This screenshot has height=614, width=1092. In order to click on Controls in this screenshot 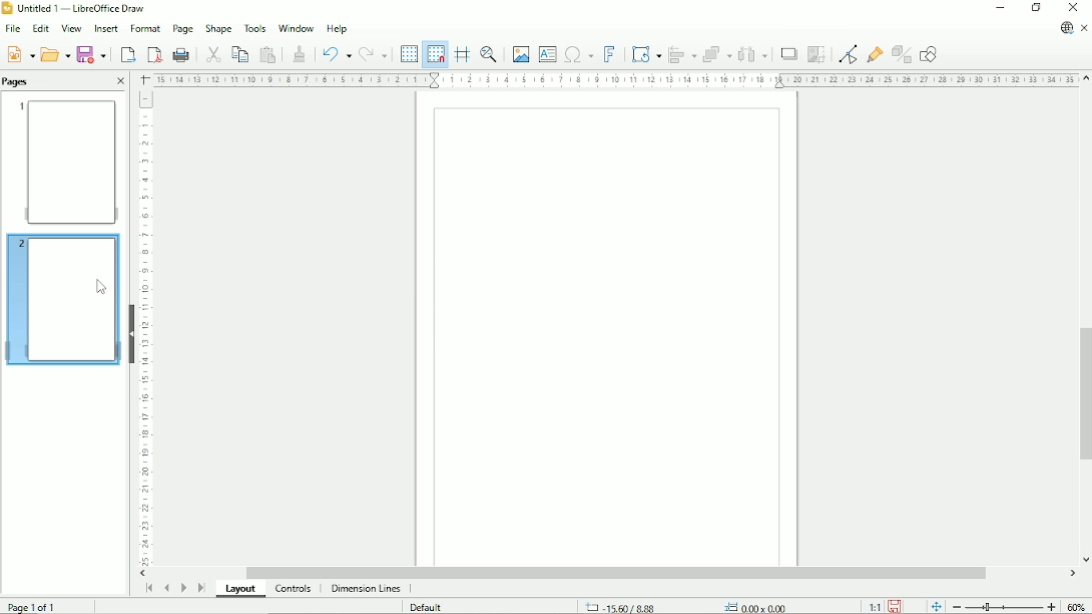, I will do `click(295, 589)`.